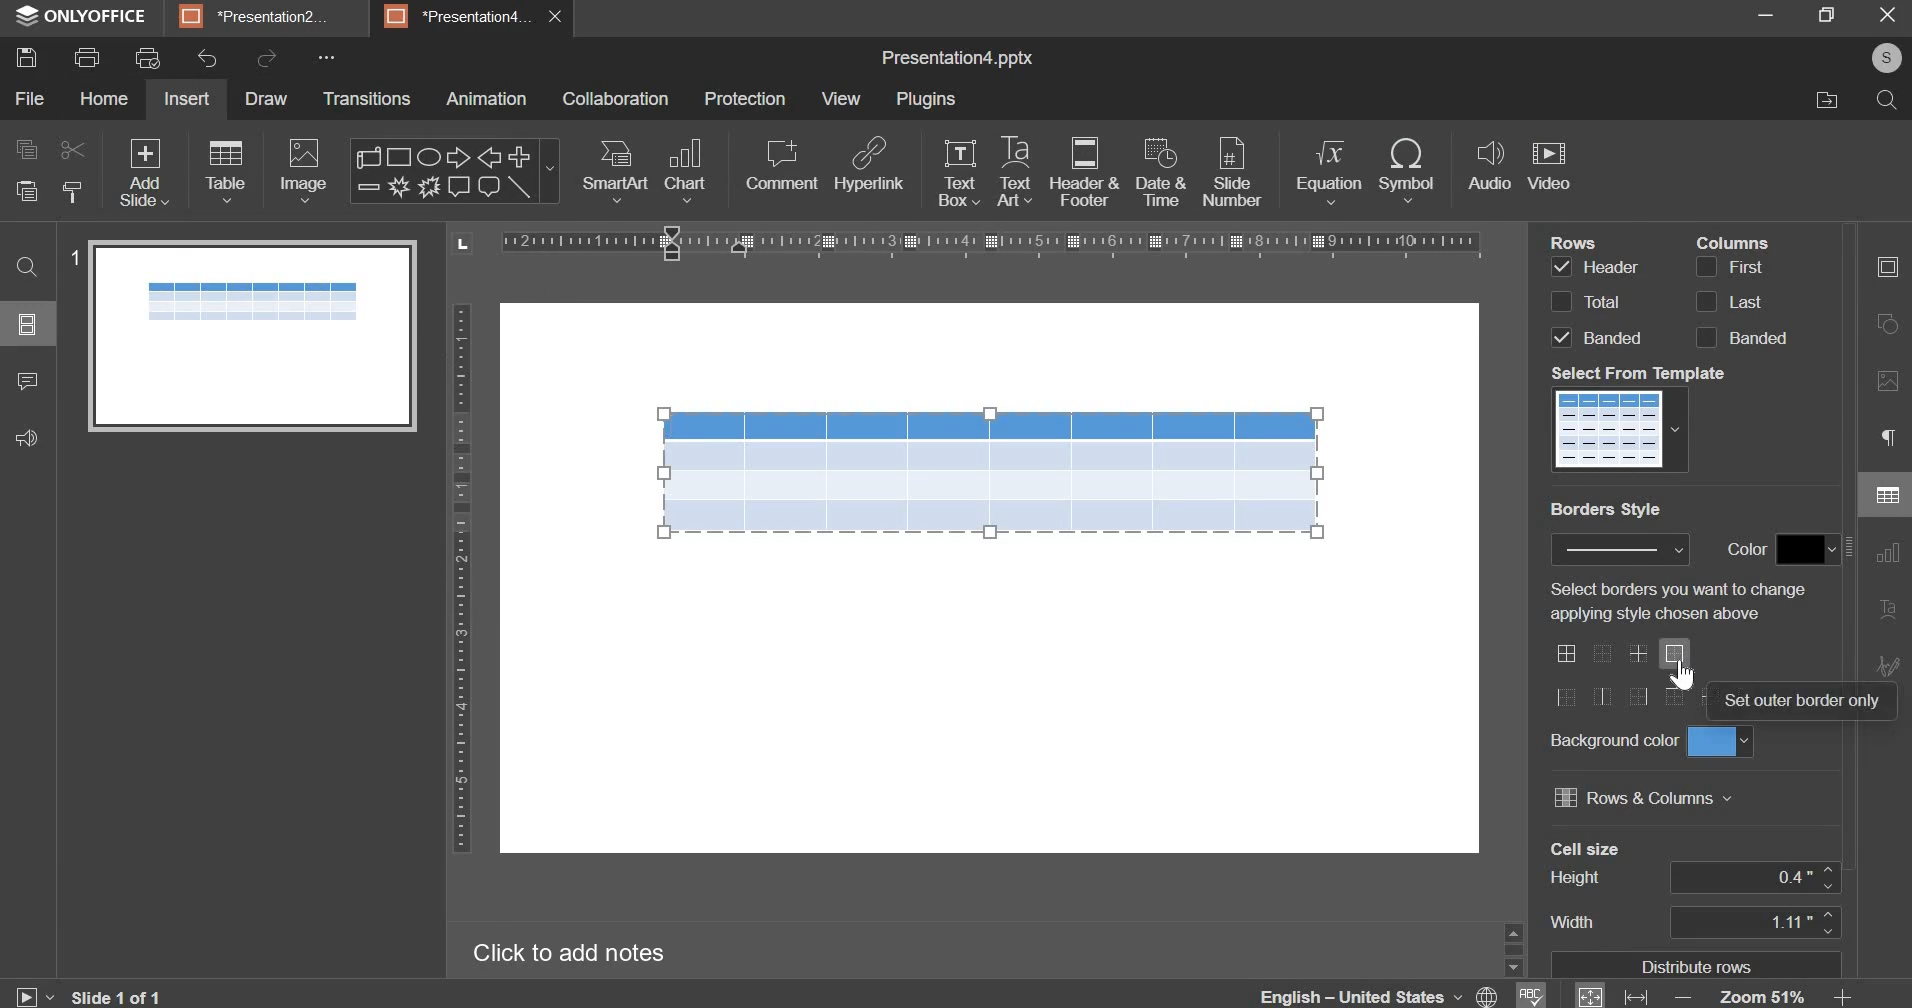 This screenshot has height=1008, width=1912. Describe the element at coordinates (1742, 336) in the screenshot. I see `banded` at that location.